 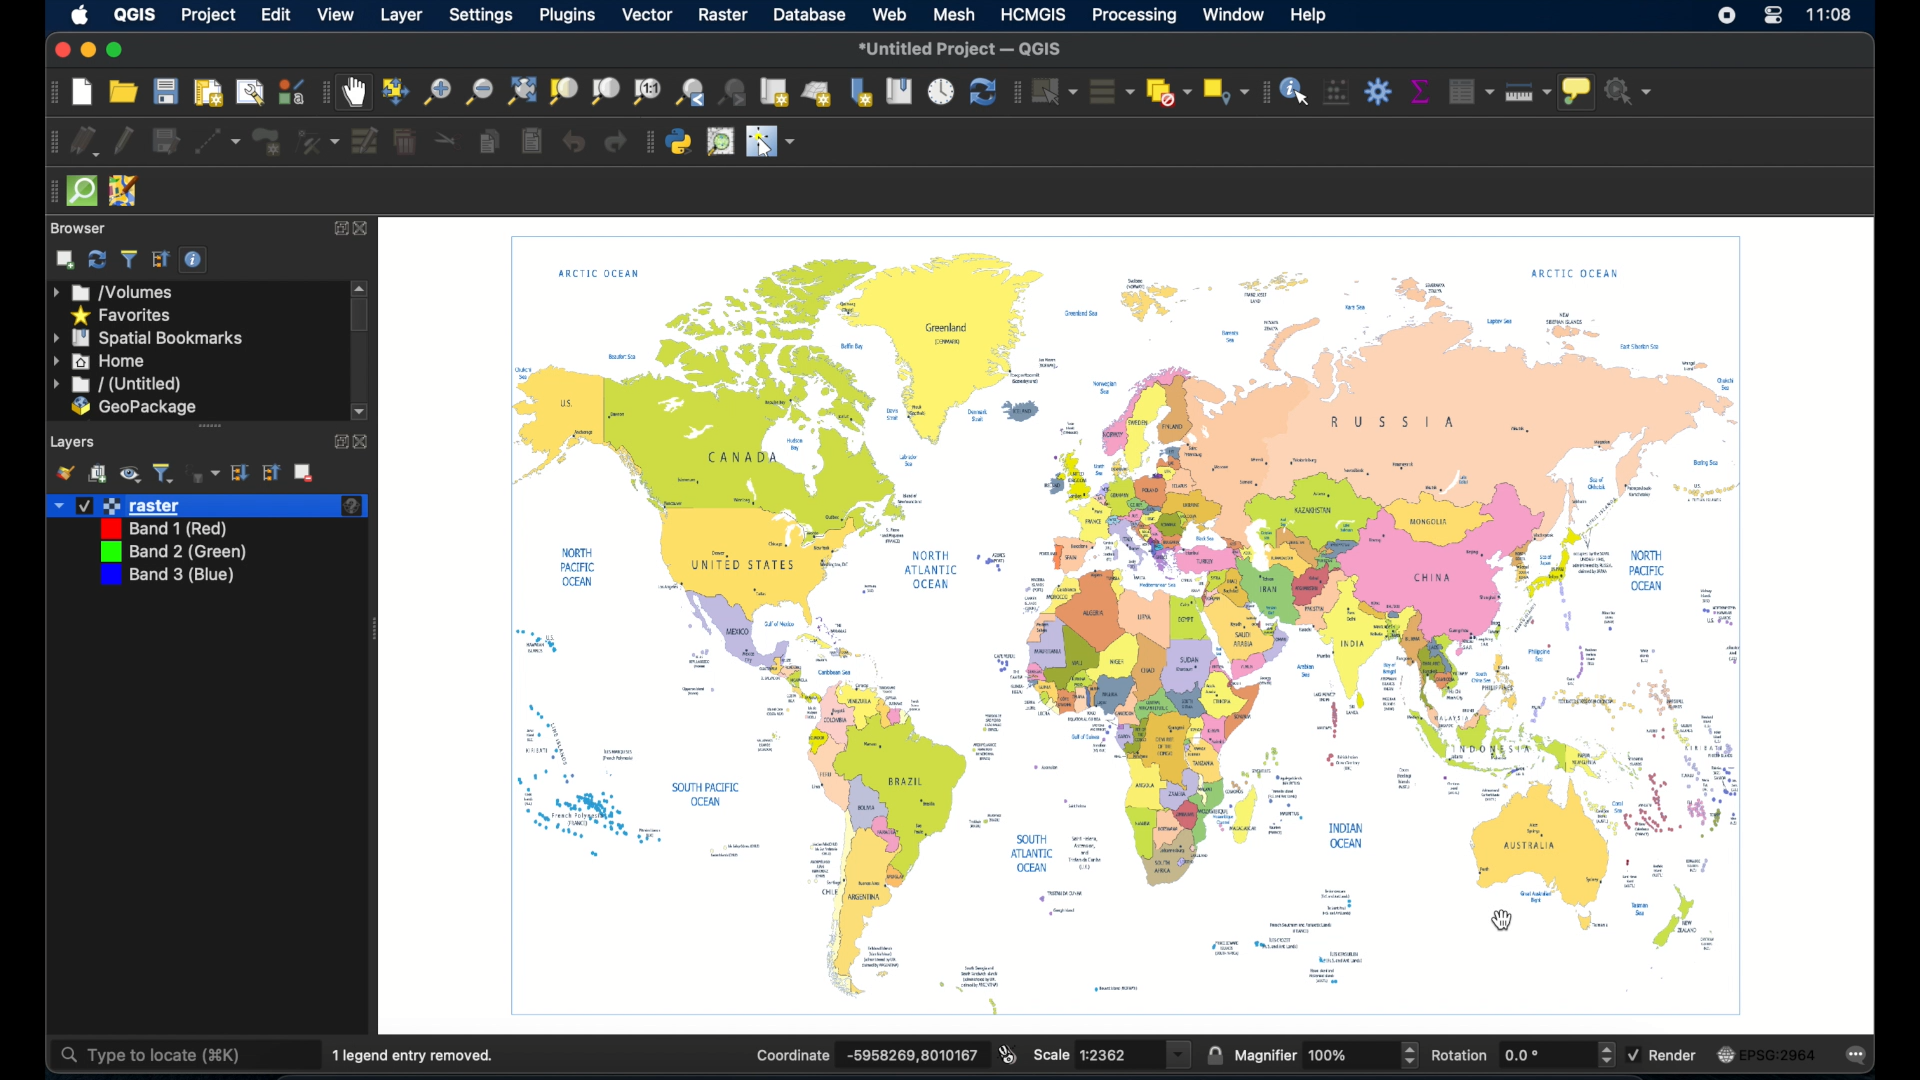 I want to click on python console, so click(x=679, y=142).